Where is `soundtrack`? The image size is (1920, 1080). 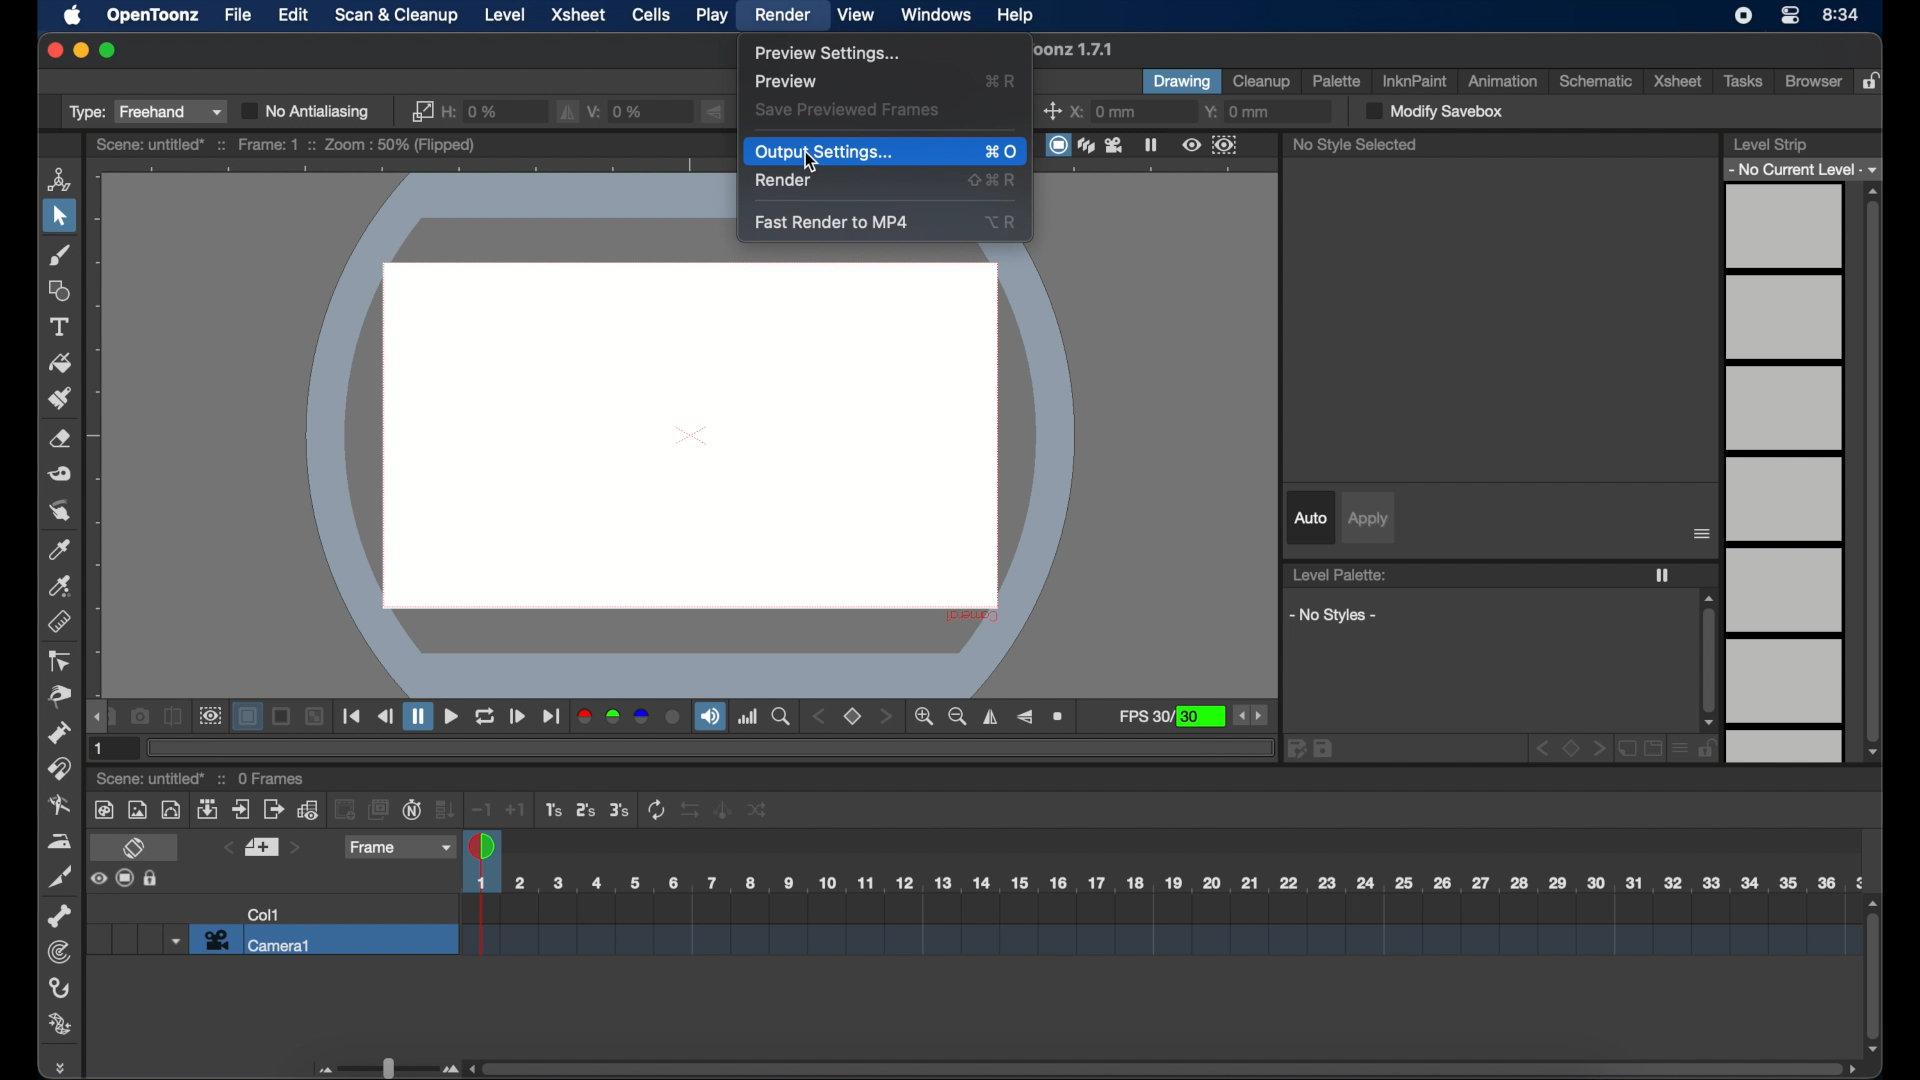 soundtrack is located at coordinates (710, 717).